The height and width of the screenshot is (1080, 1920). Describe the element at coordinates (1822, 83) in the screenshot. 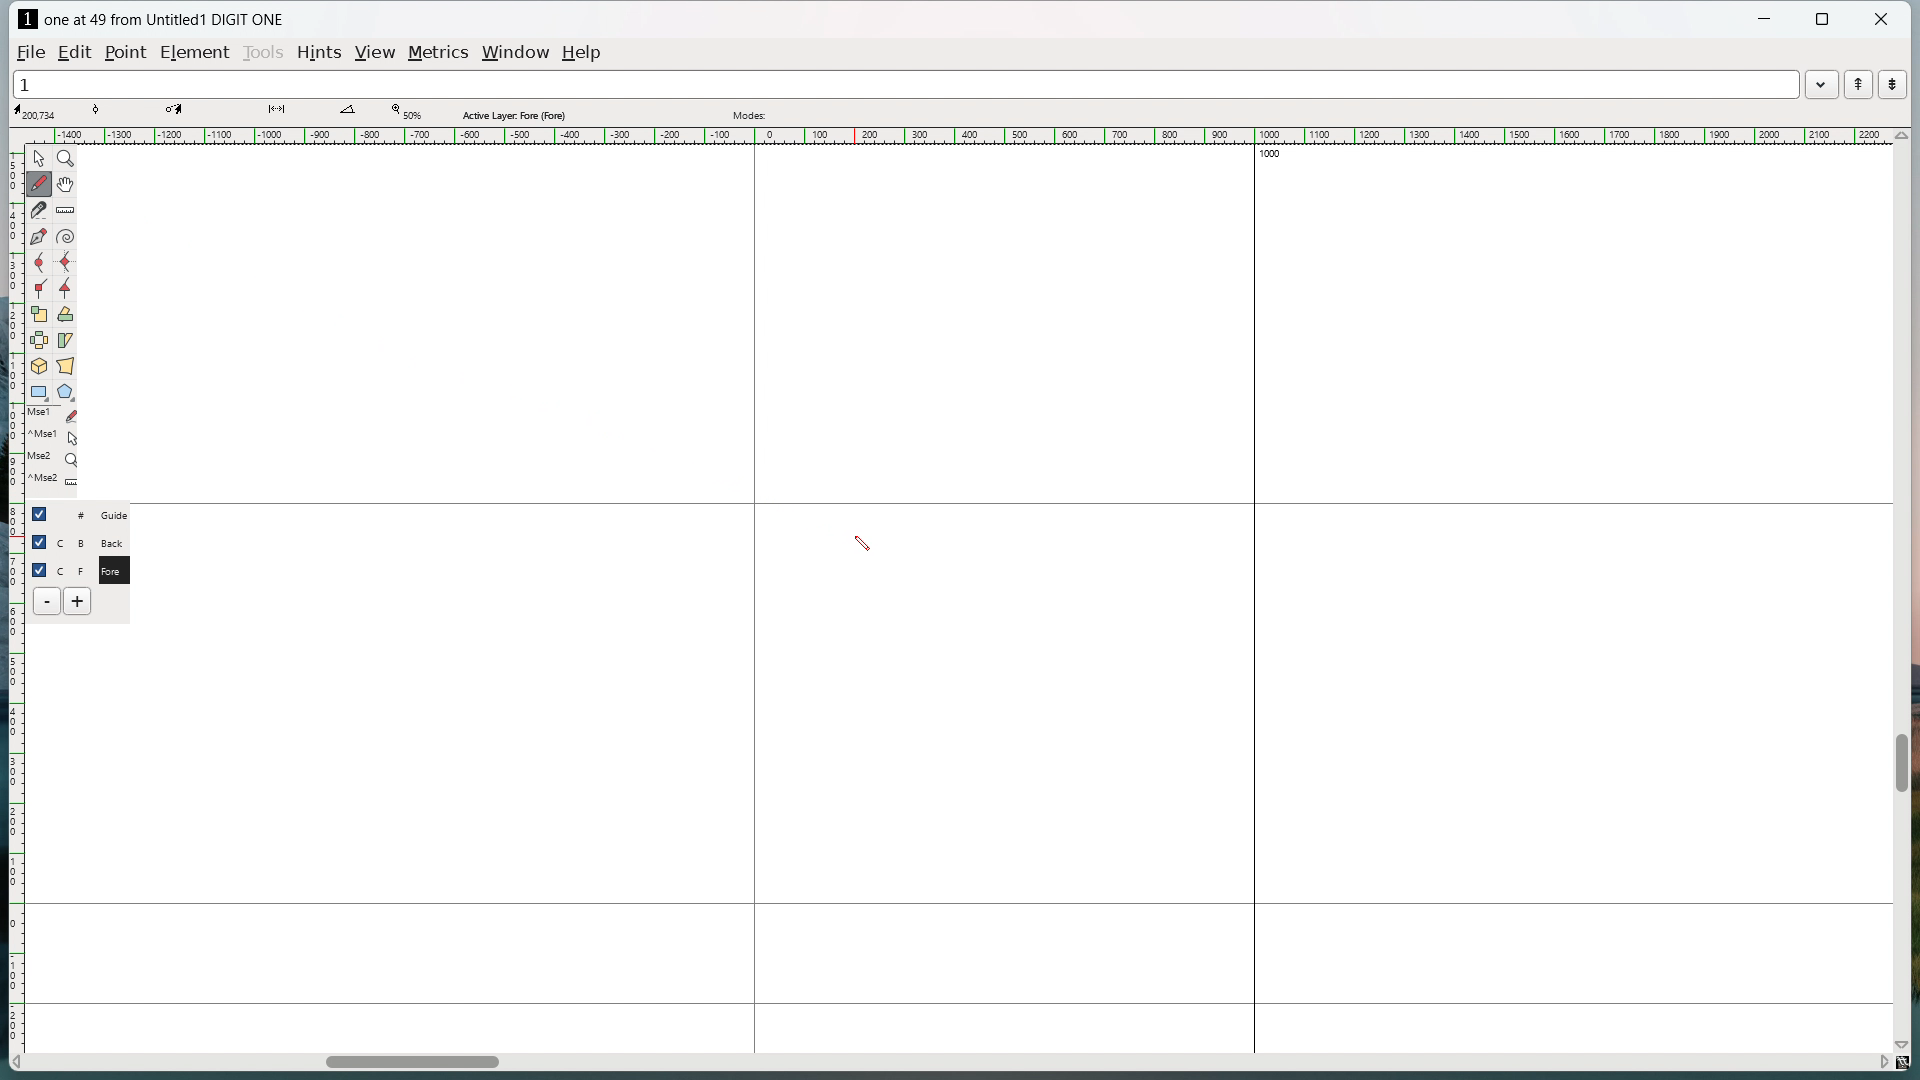

I see `word list` at that location.